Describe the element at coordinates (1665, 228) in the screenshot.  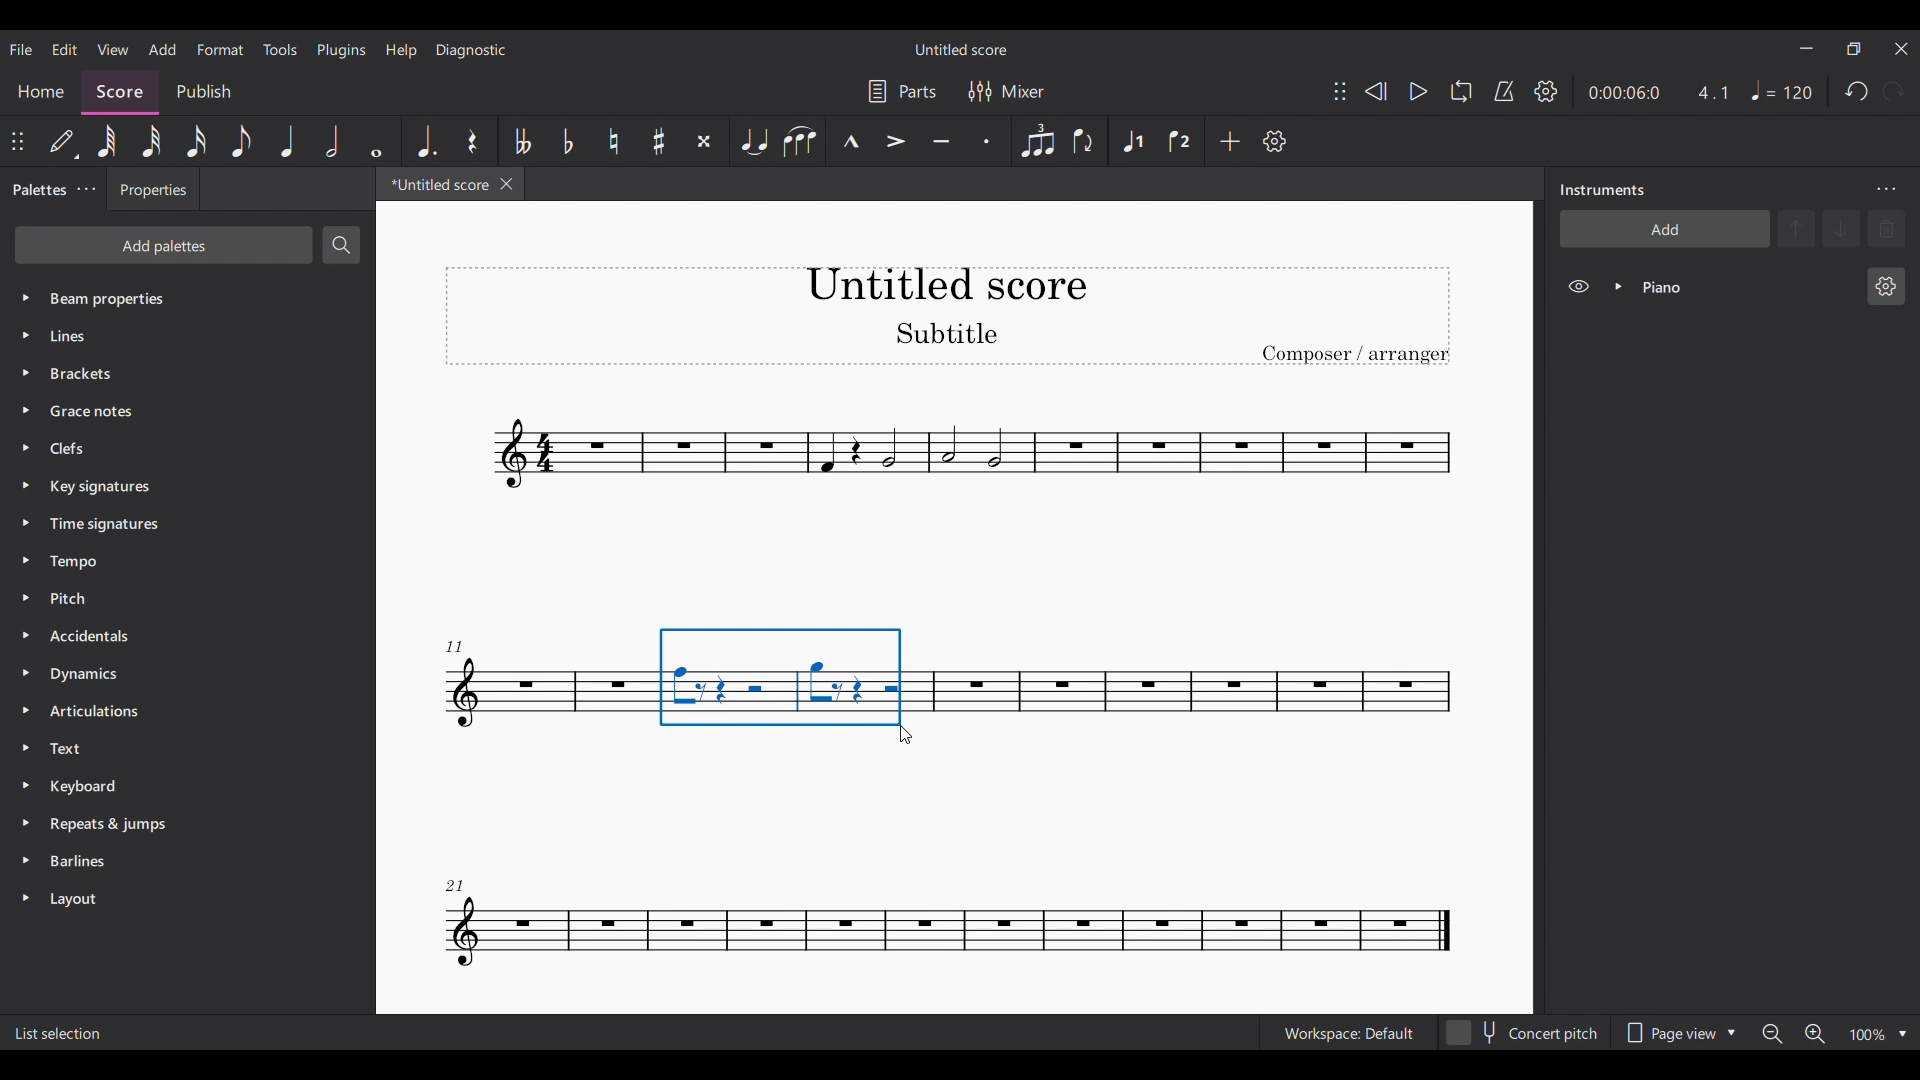
I see `Add instrument` at that location.